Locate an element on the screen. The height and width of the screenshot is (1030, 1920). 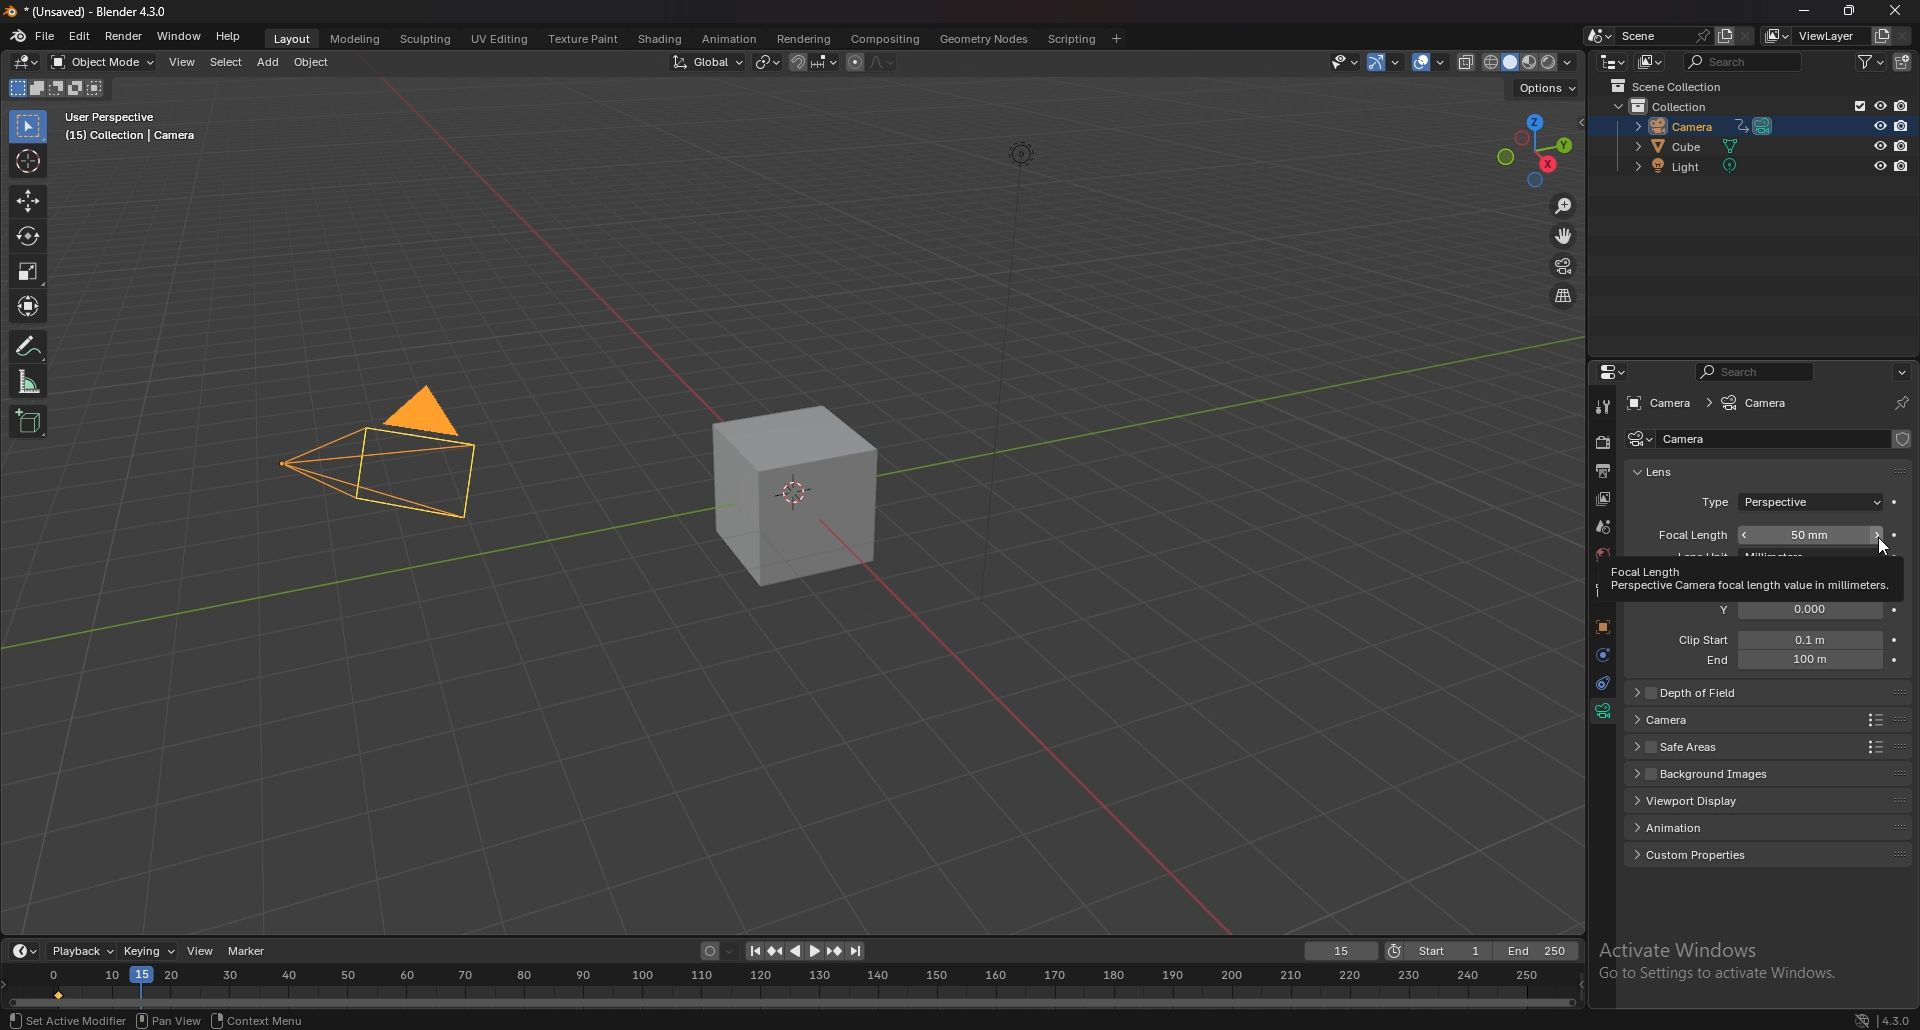
minimize is located at coordinates (1807, 12).